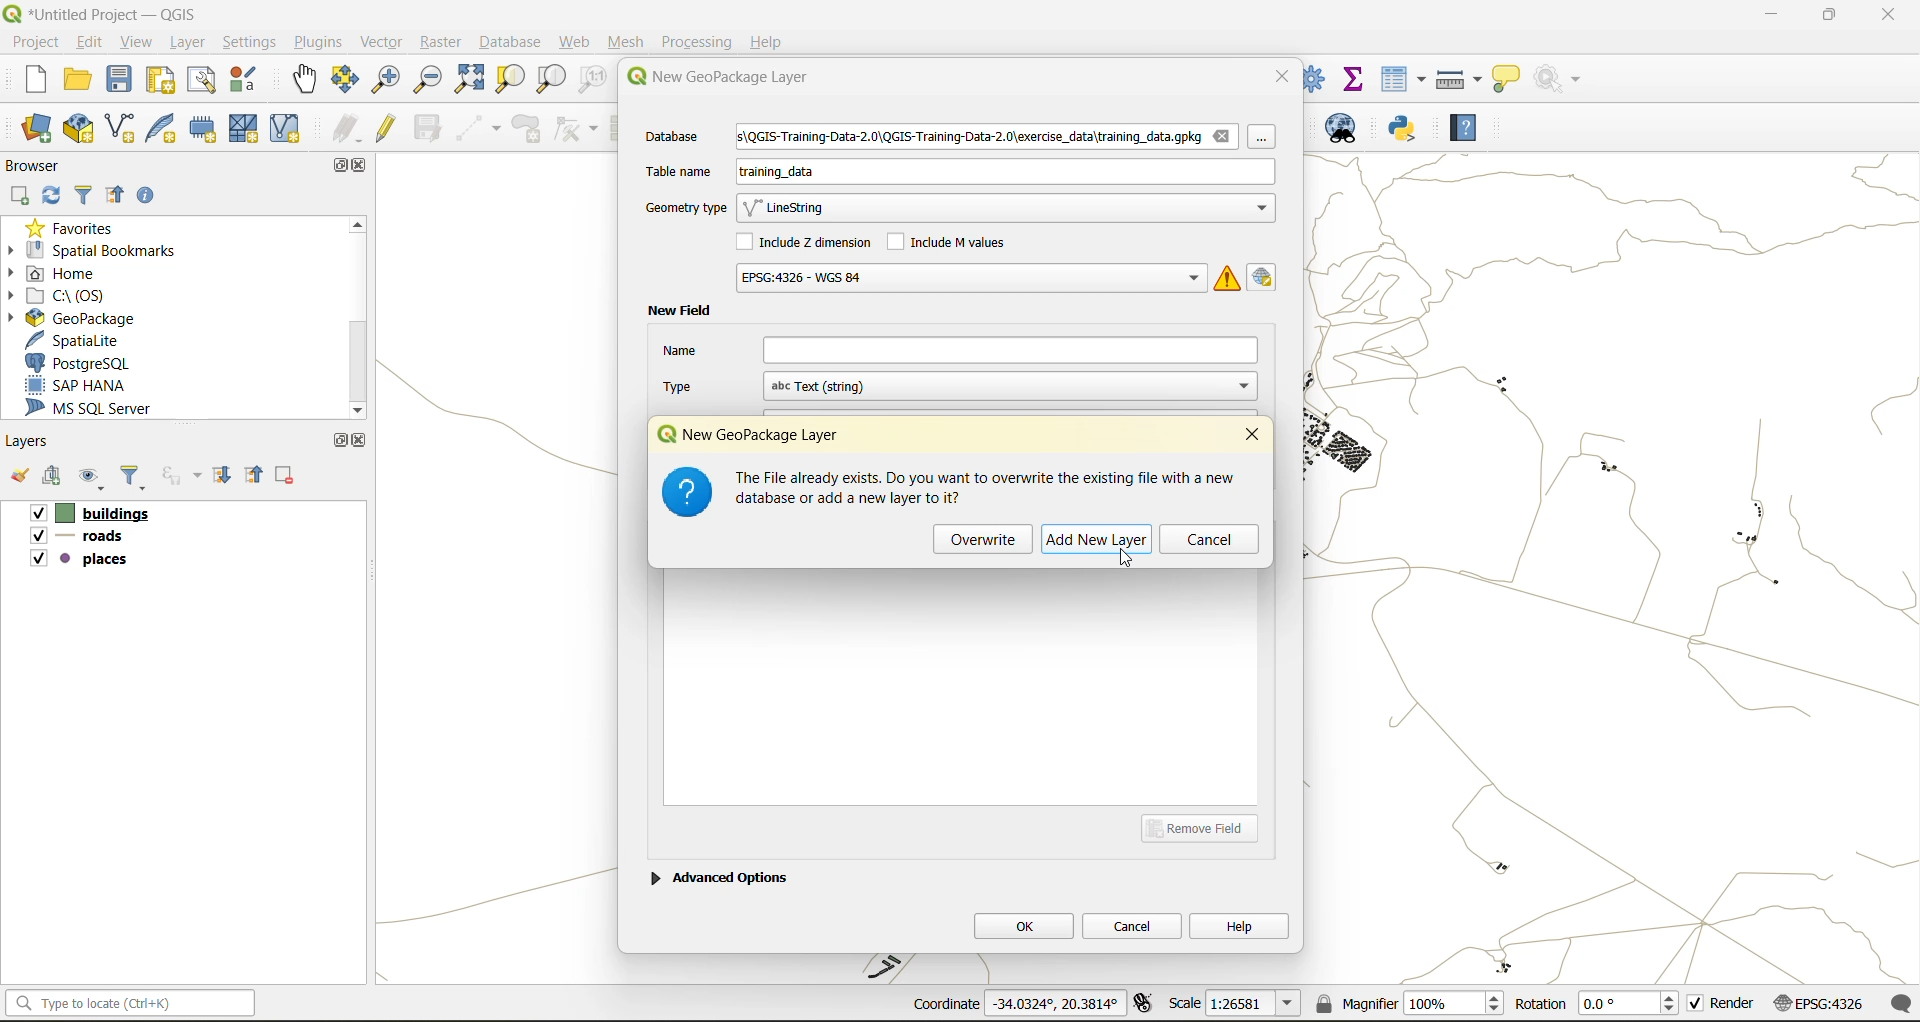 This screenshot has width=1920, height=1022. I want to click on filter by expression, so click(184, 475).